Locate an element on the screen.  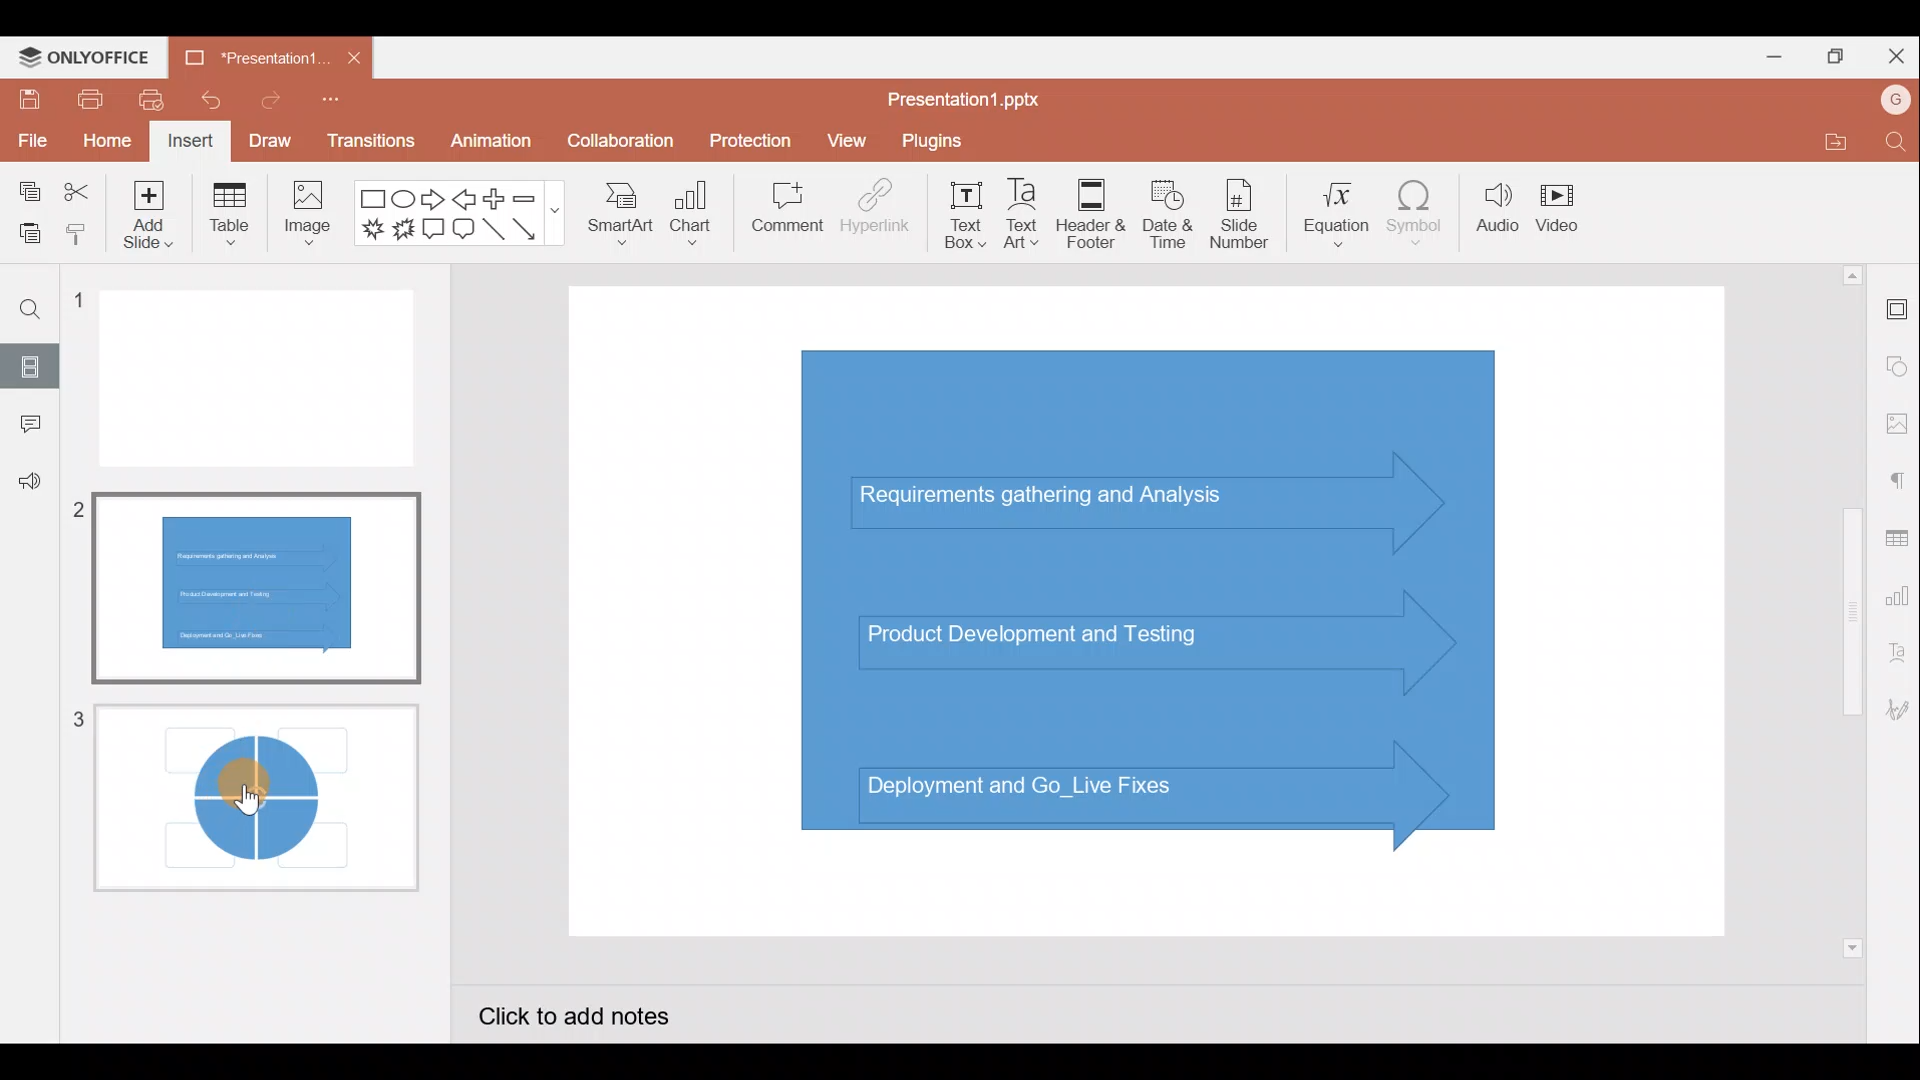
Open file location is located at coordinates (1823, 141).